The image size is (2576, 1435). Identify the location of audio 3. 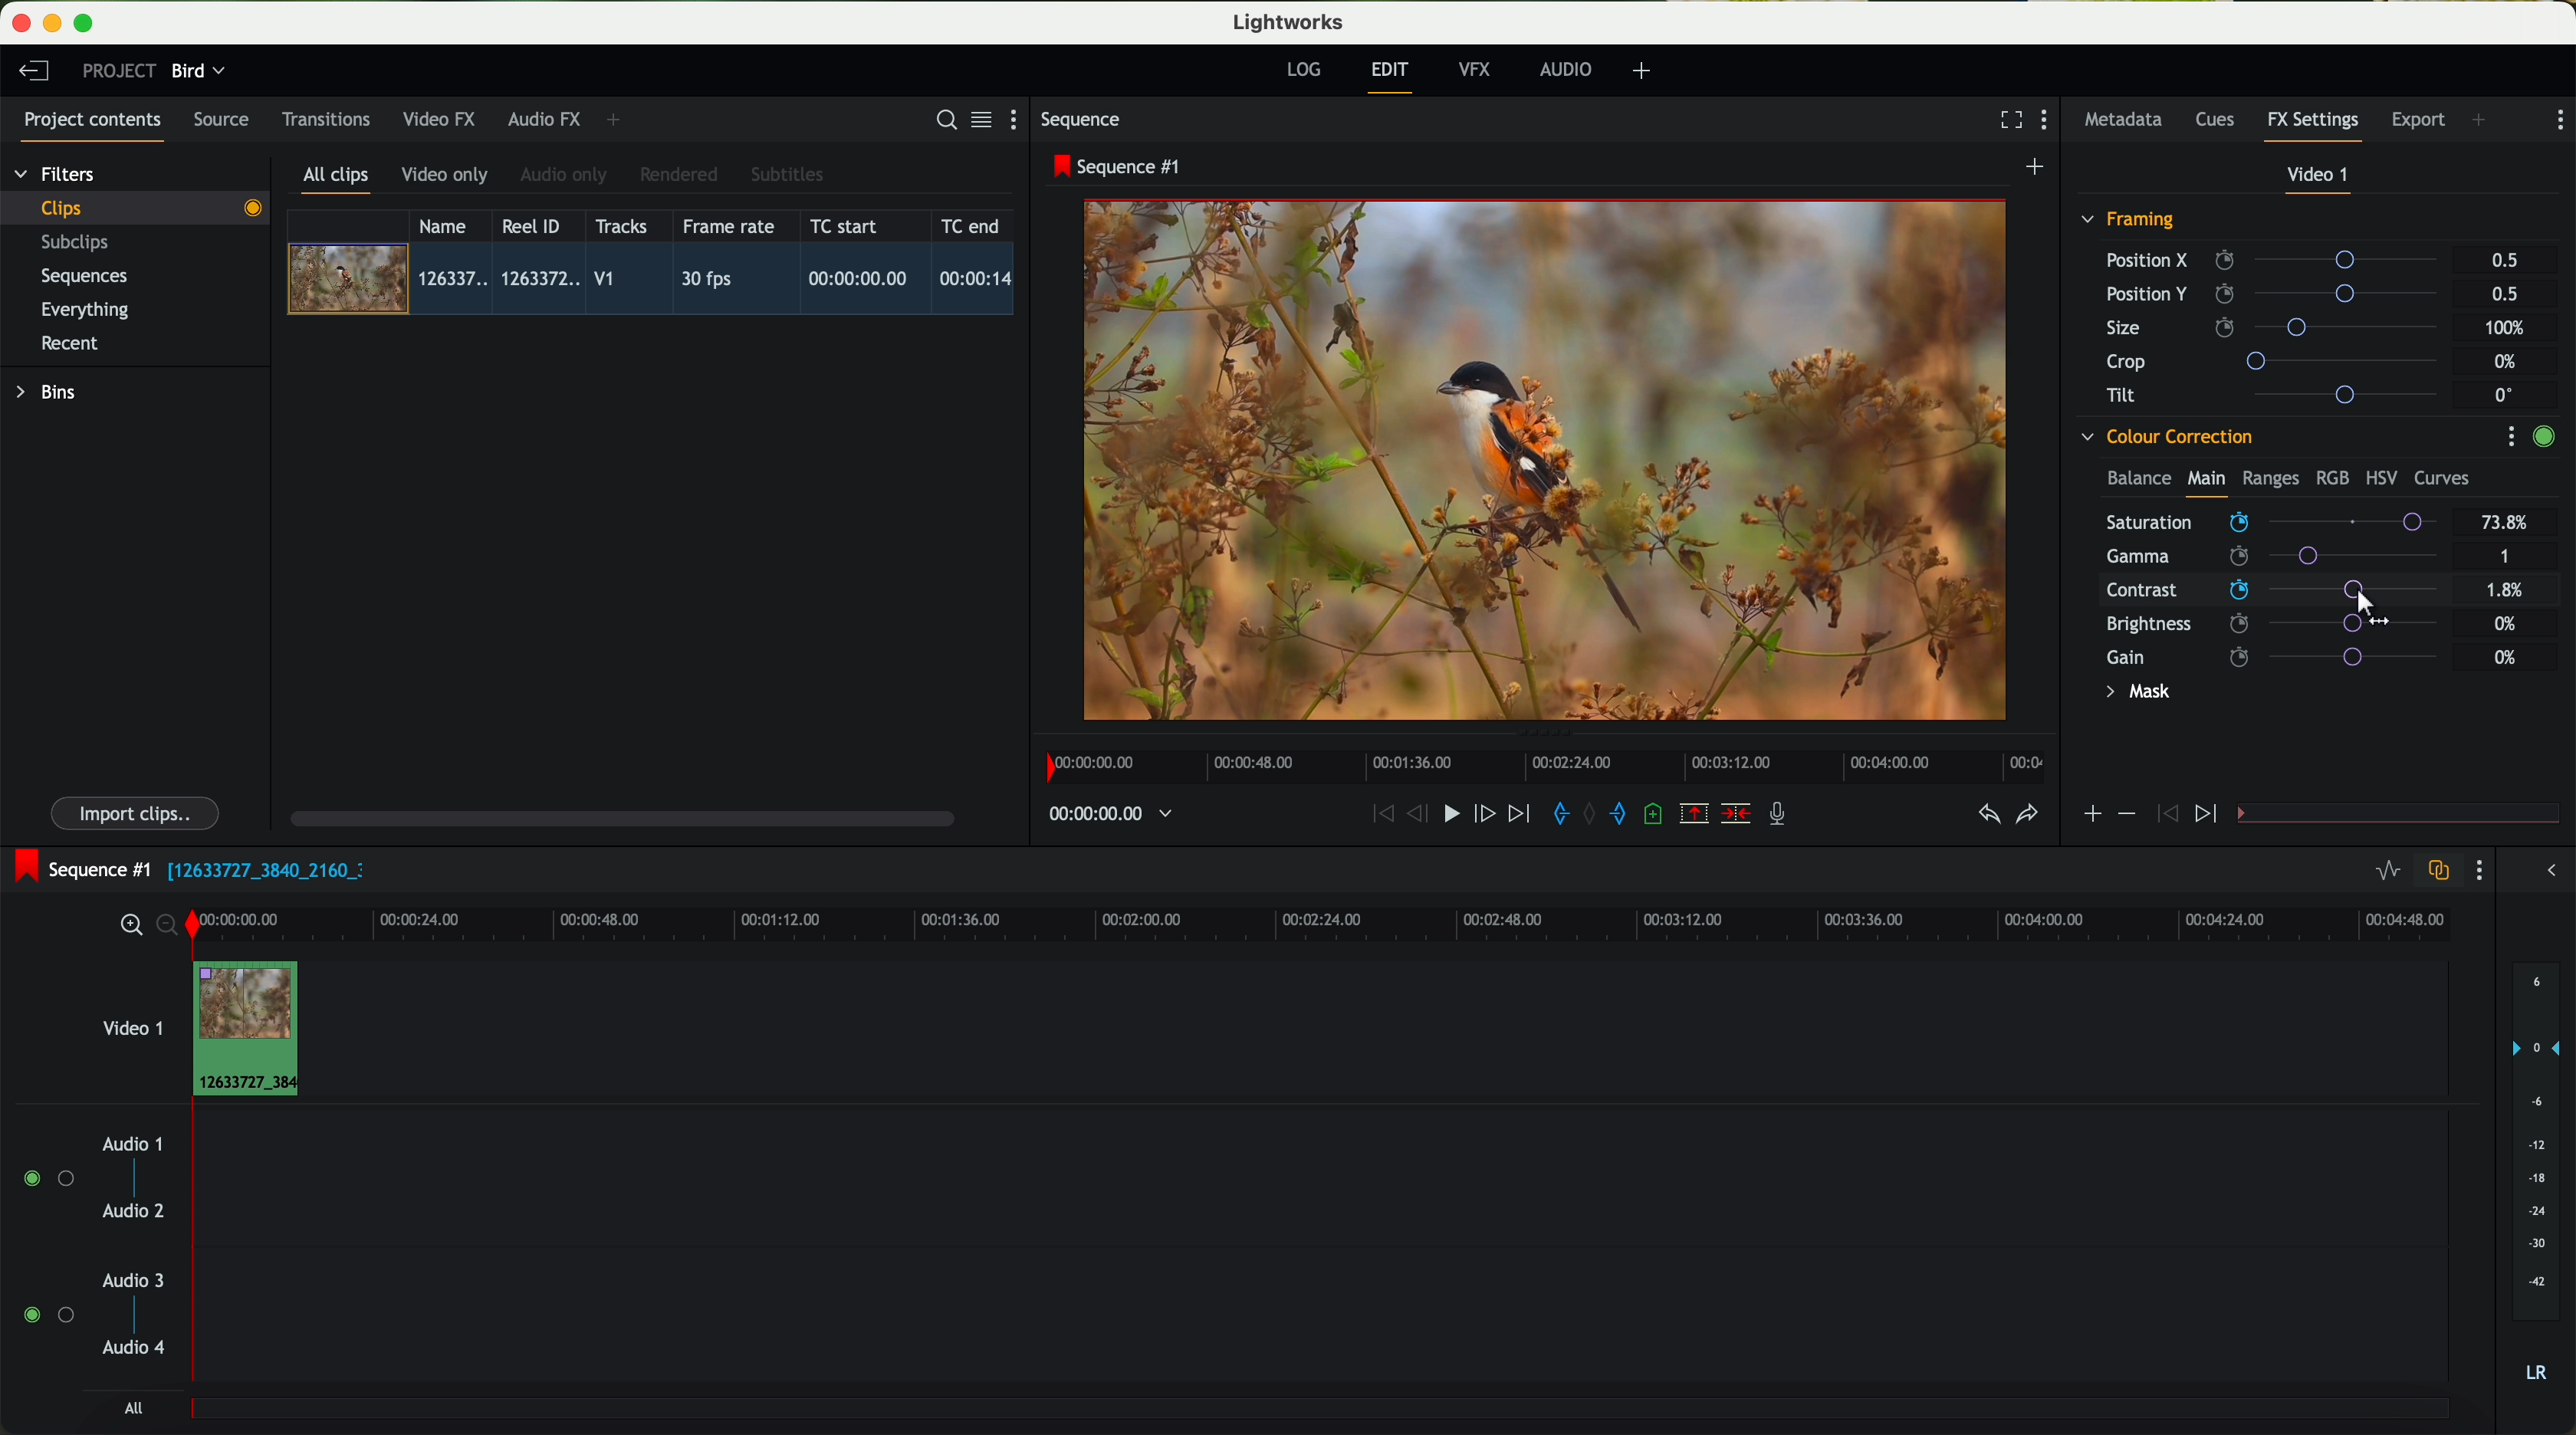
(124, 1279).